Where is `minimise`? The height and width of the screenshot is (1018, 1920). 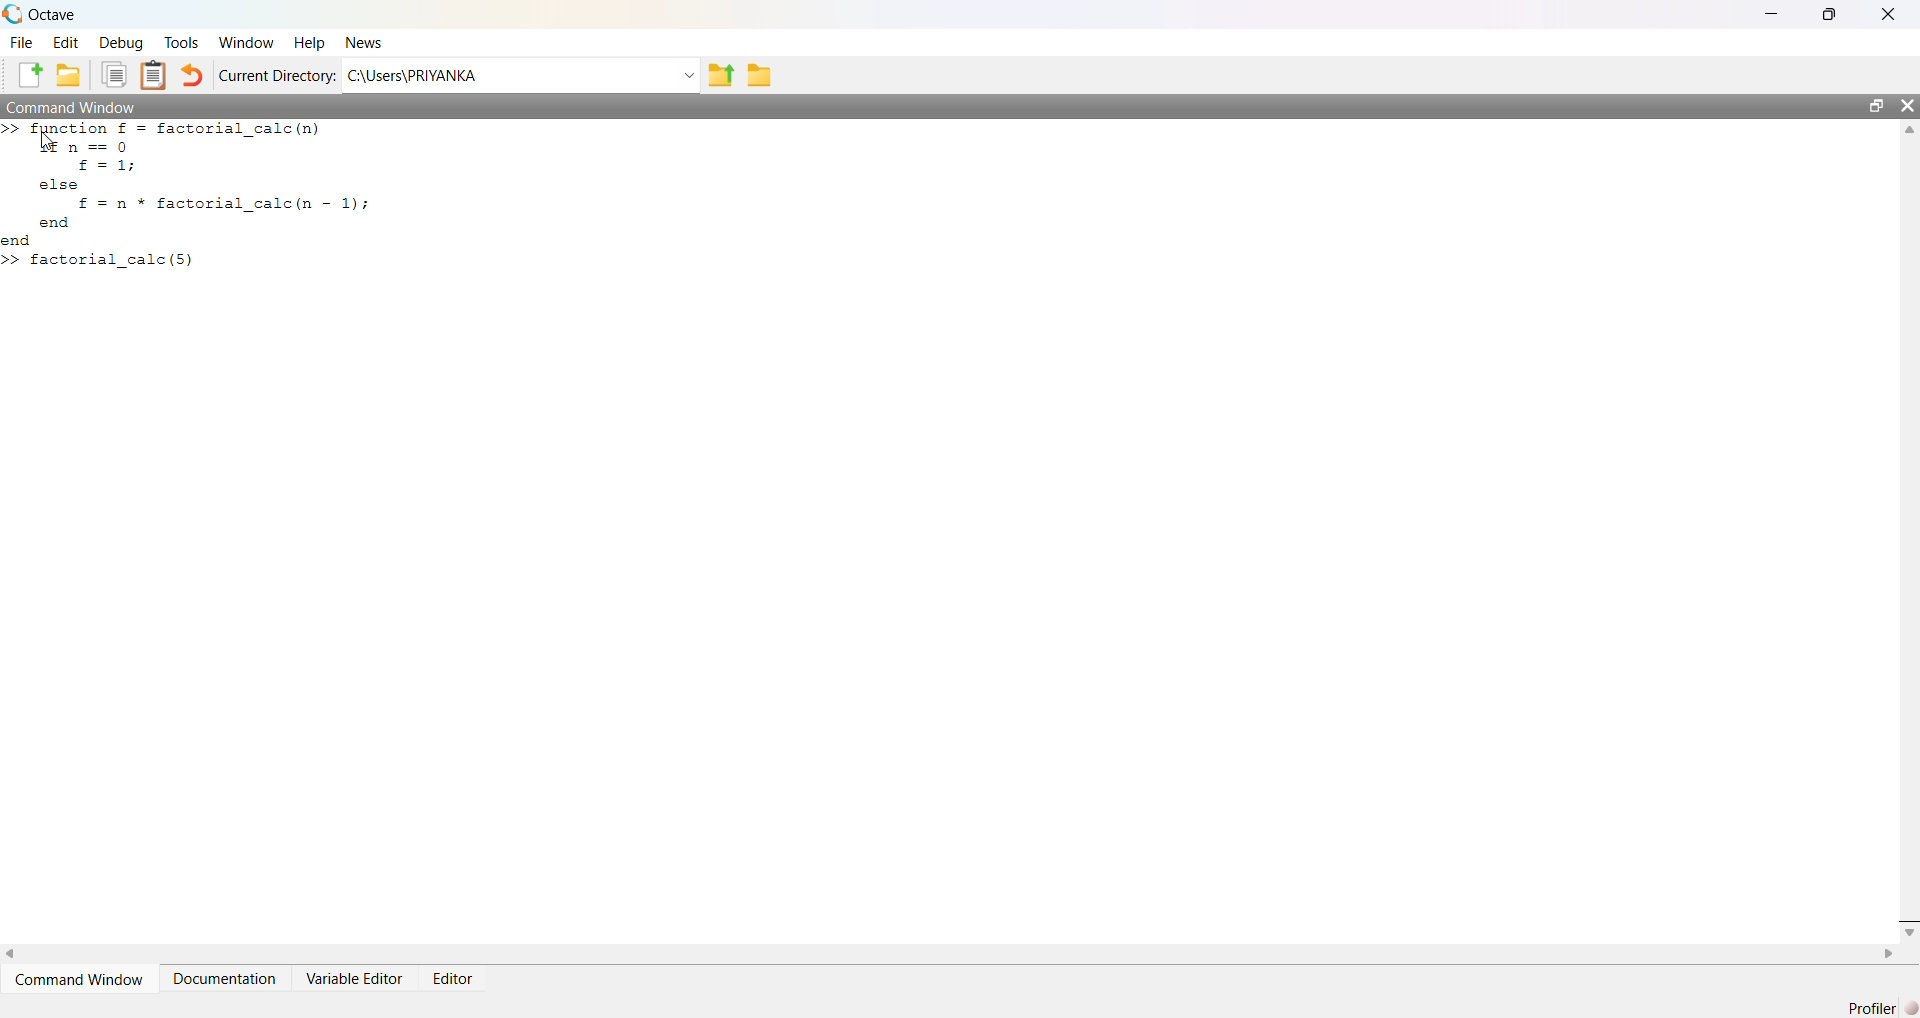 minimise is located at coordinates (1774, 12).